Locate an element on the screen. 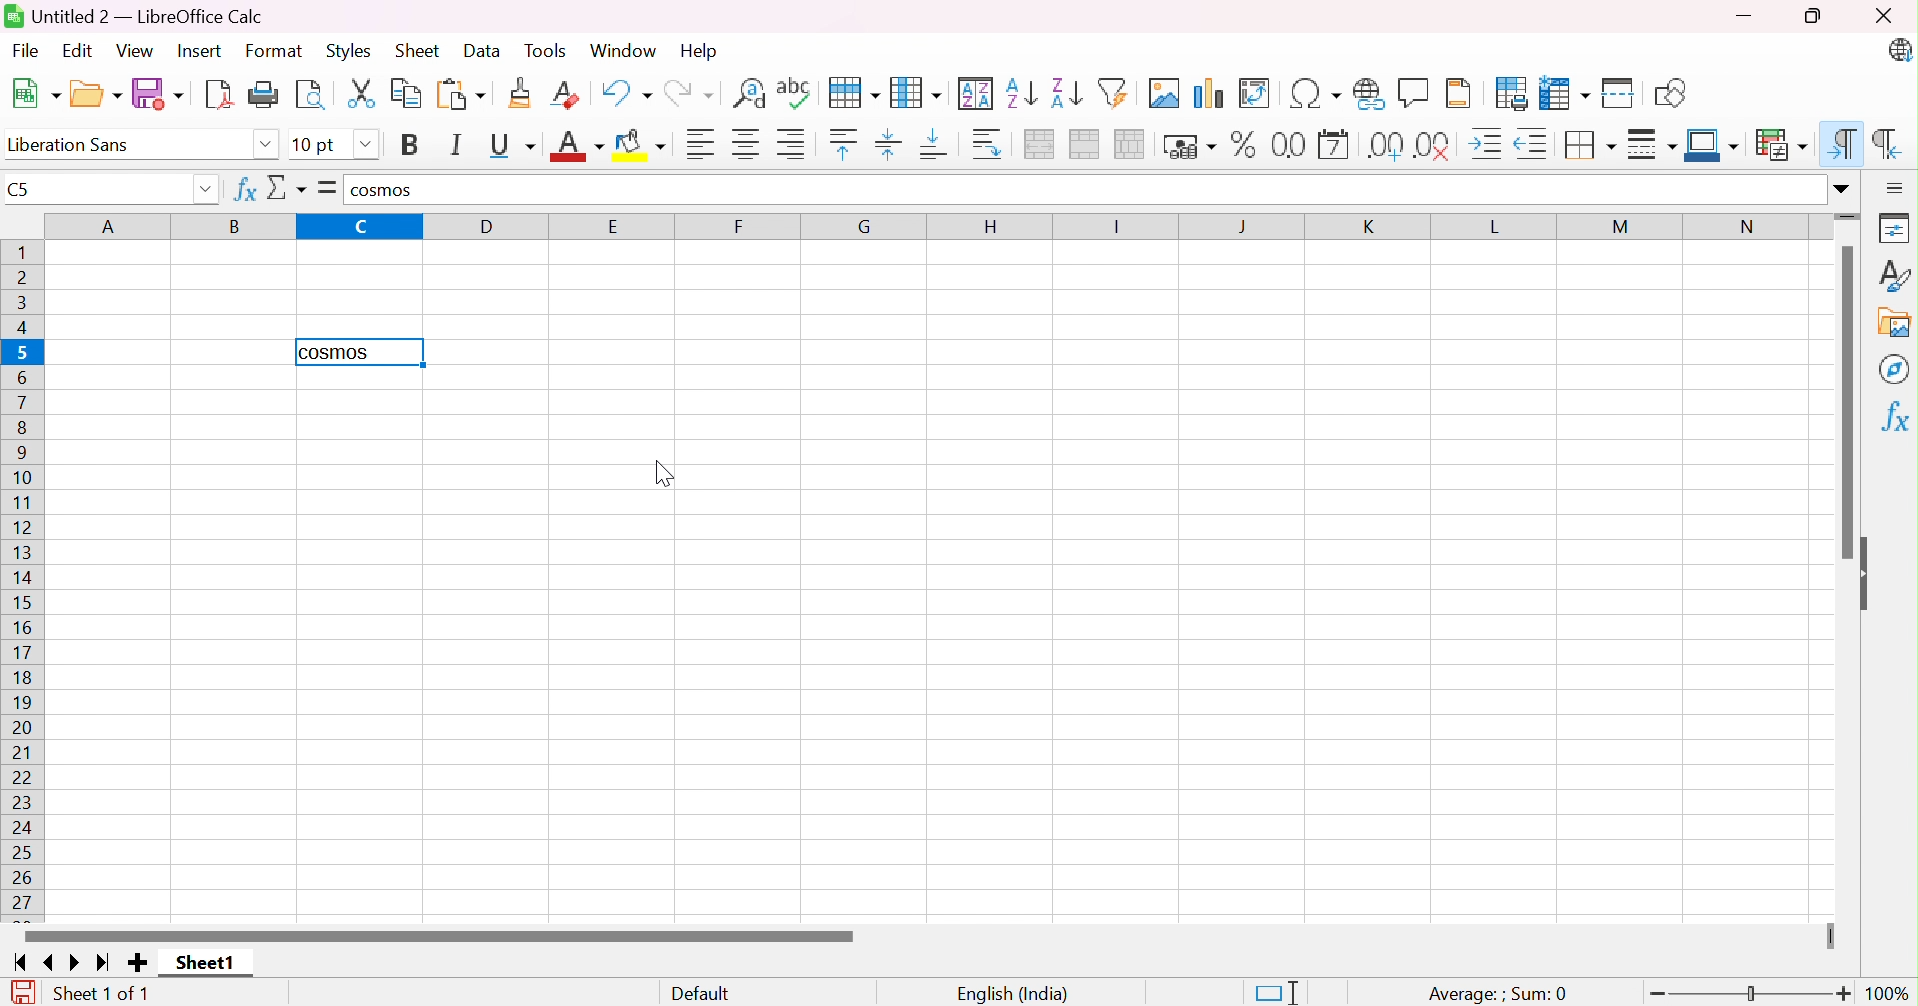 The height and width of the screenshot is (1006, 1918). Align Center is located at coordinates (747, 143).